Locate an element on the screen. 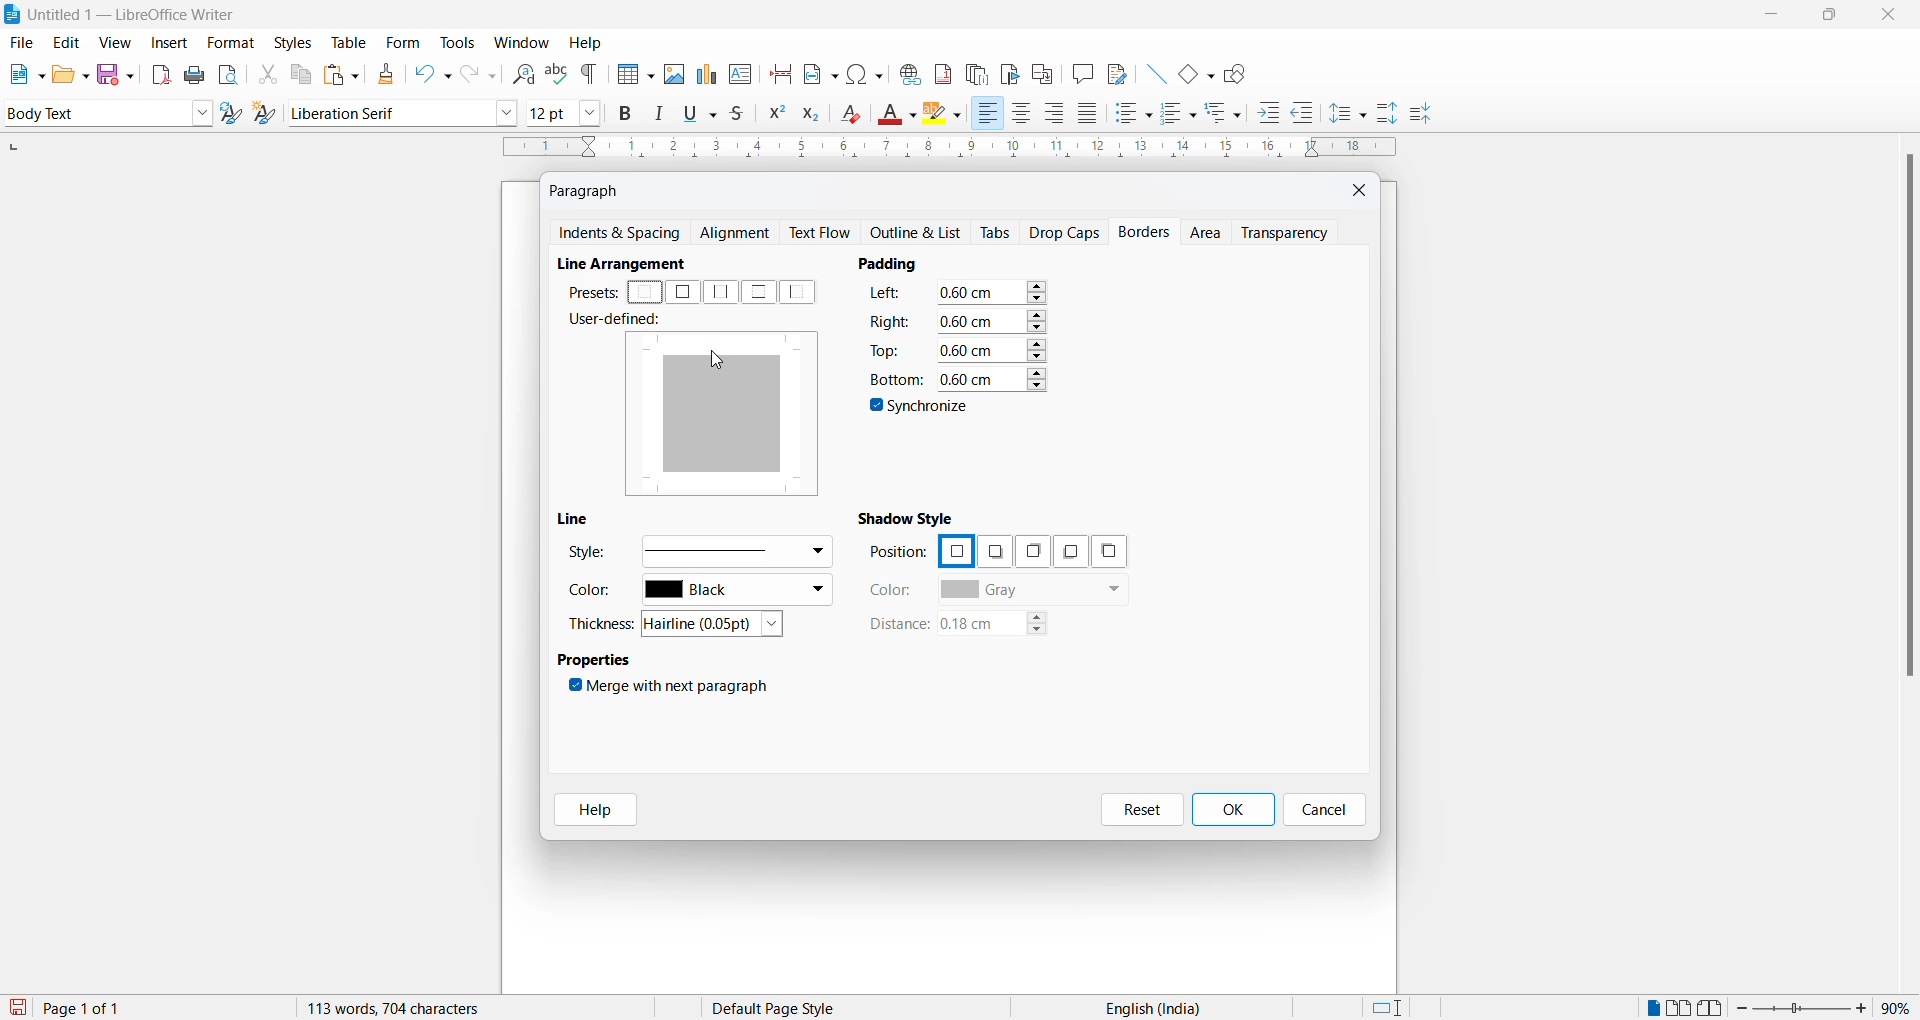 Image resolution: width=1920 pixels, height=1020 pixels. insert text is located at coordinates (742, 72).